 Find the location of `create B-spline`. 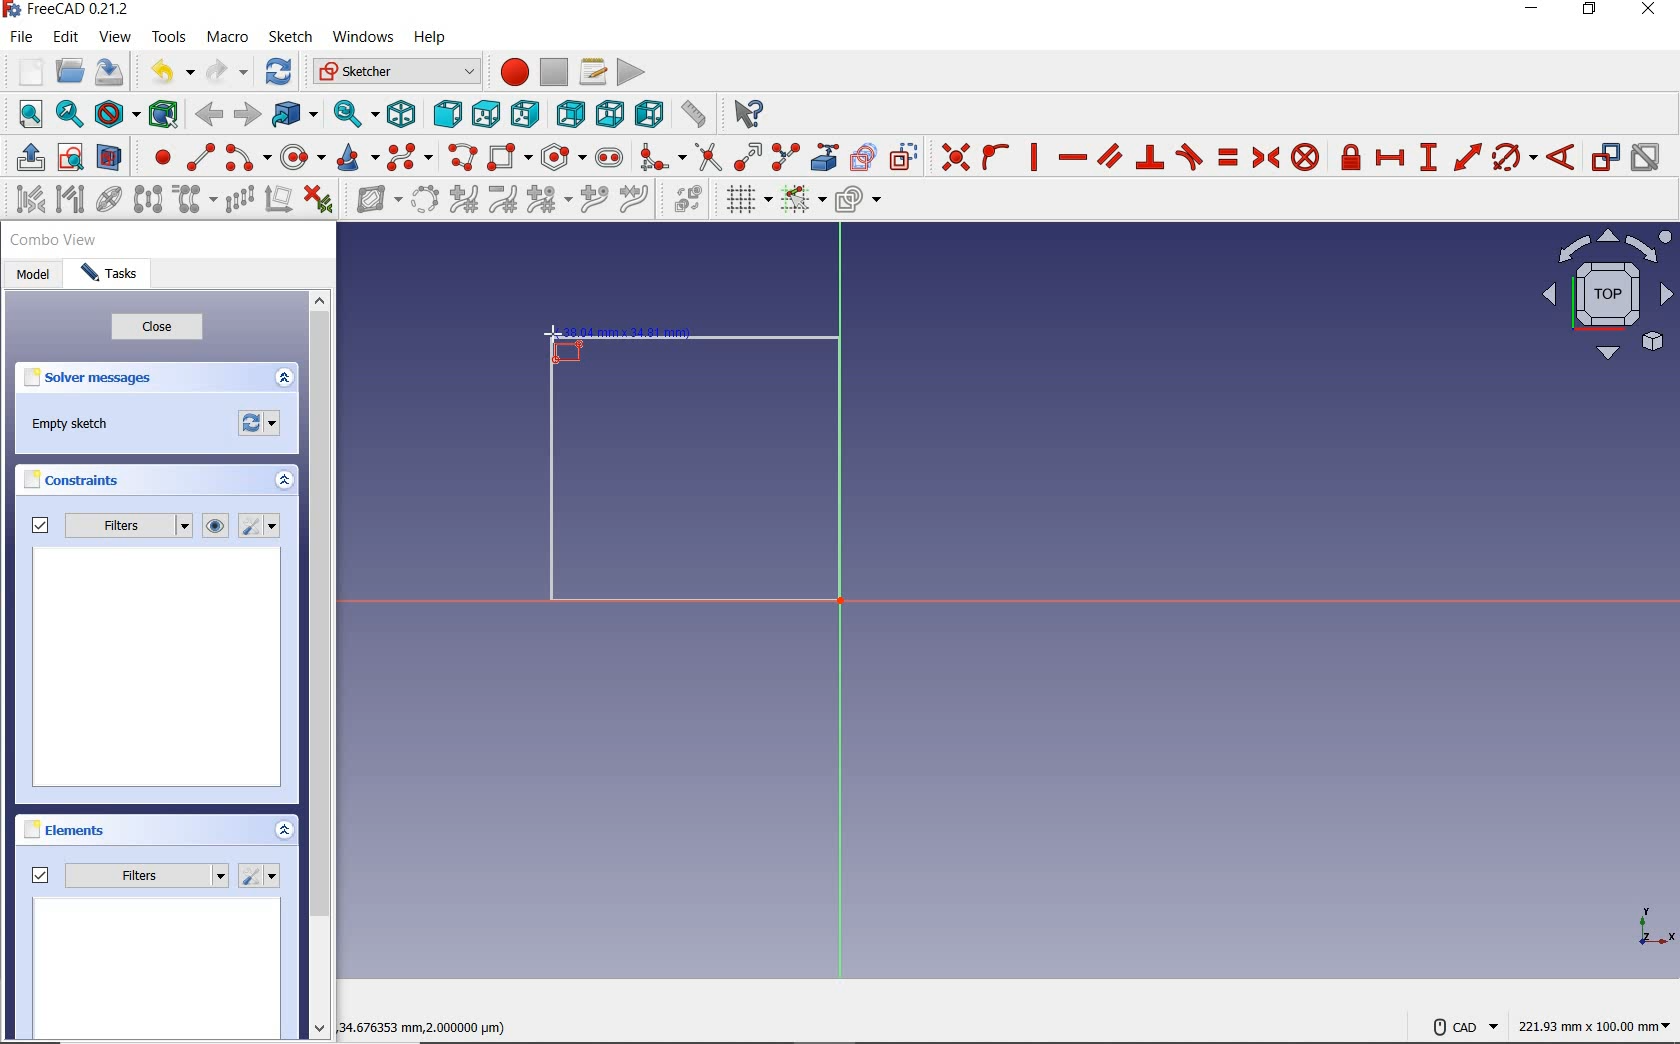

create B-spline is located at coordinates (410, 159).